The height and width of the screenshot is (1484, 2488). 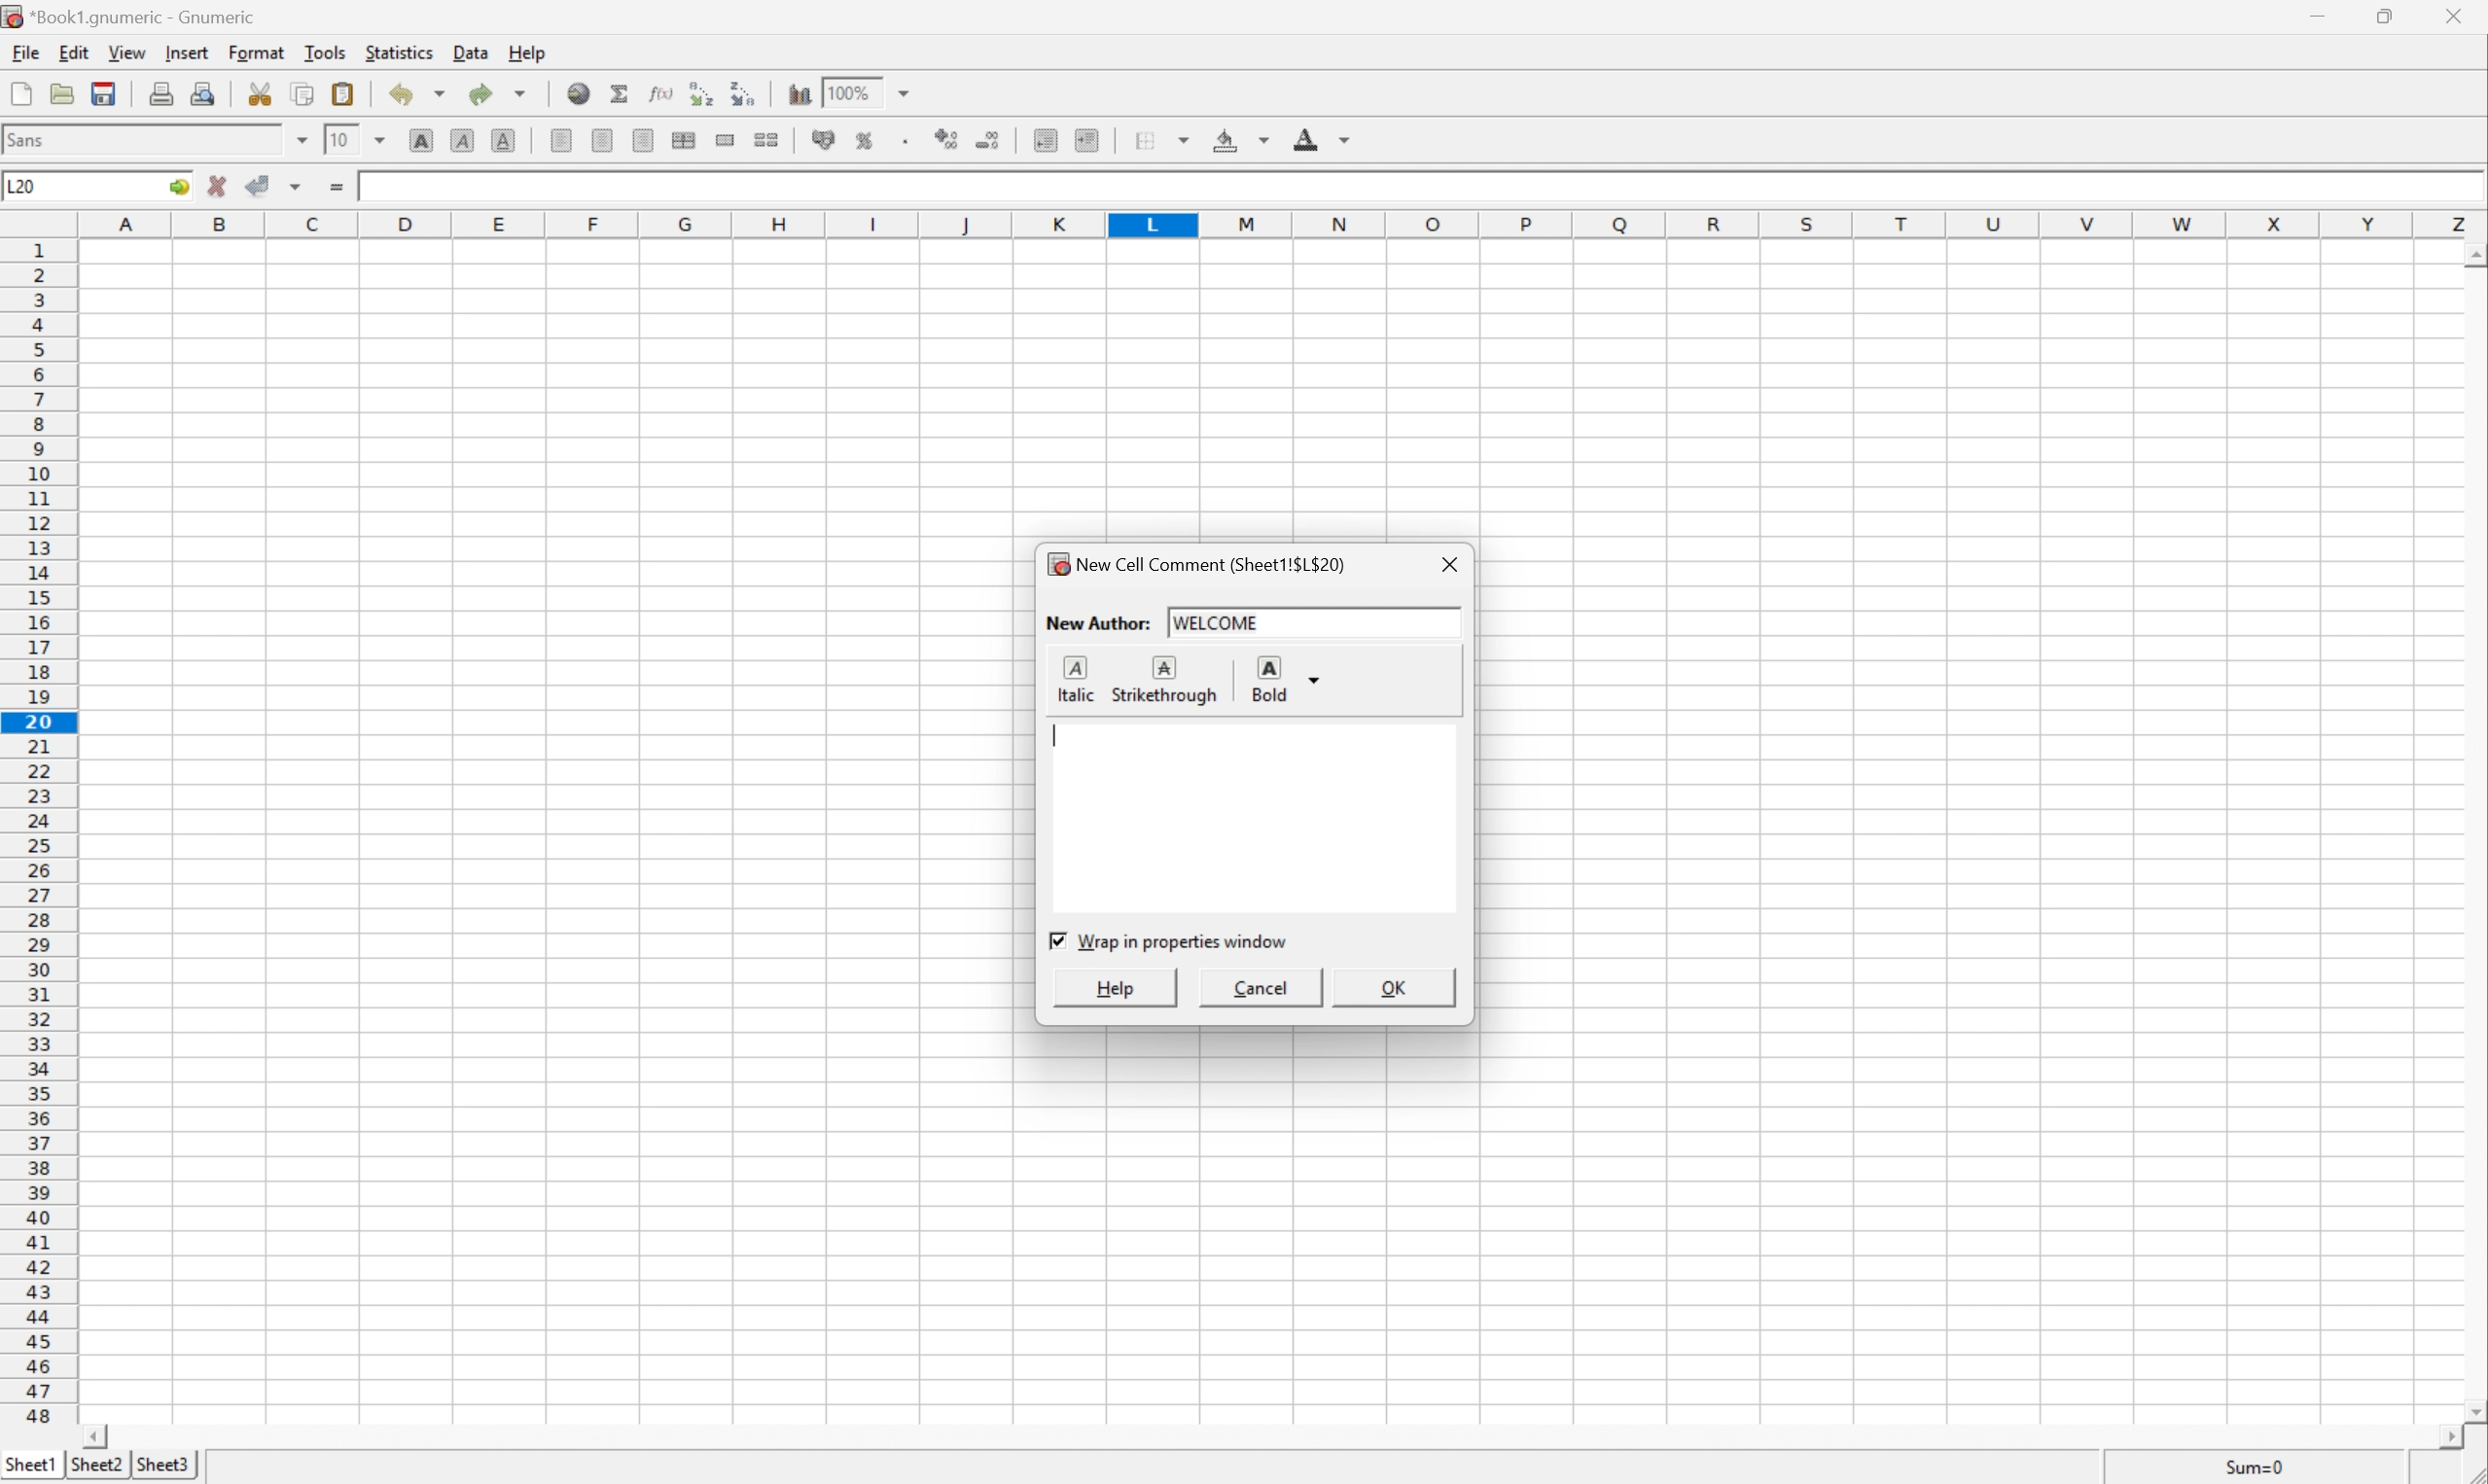 I want to click on Drop Down, so click(x=380, y=139).